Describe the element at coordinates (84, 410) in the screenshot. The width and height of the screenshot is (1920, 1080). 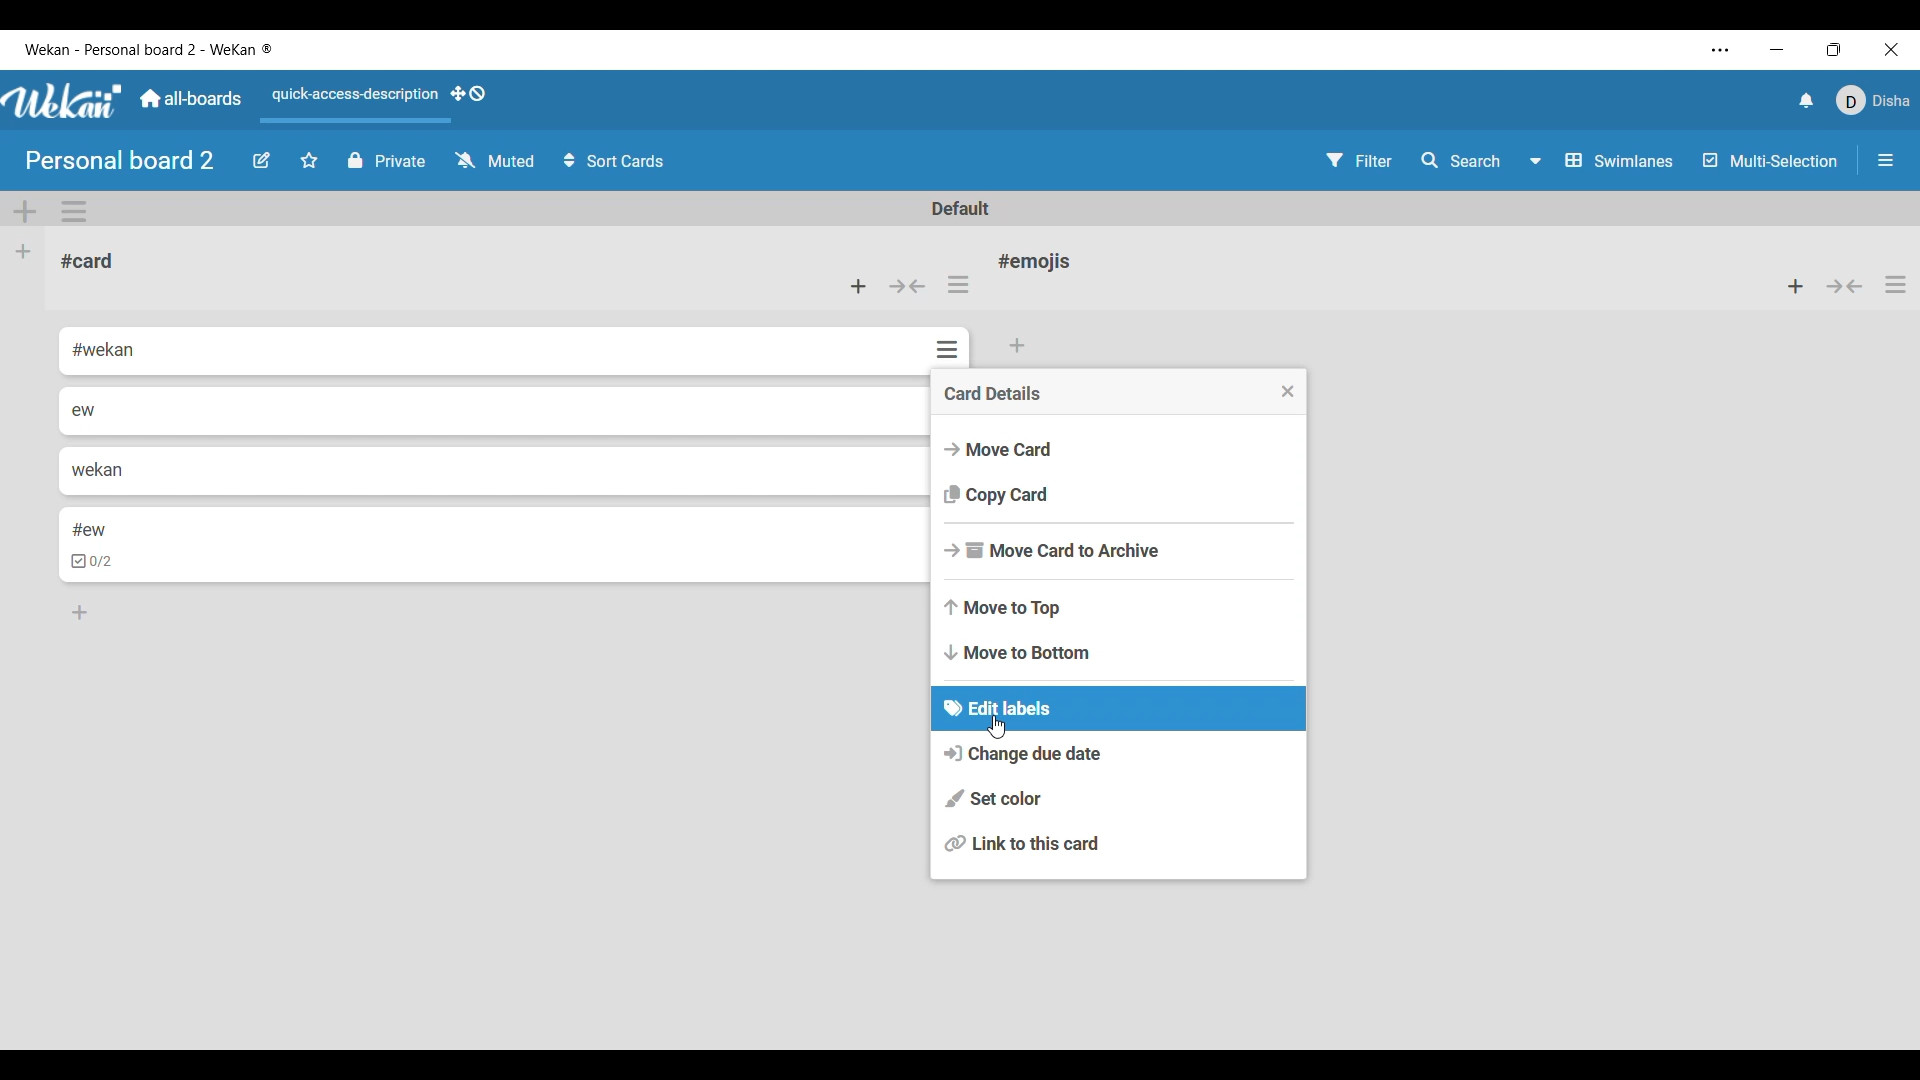
I see `ew` at that location.